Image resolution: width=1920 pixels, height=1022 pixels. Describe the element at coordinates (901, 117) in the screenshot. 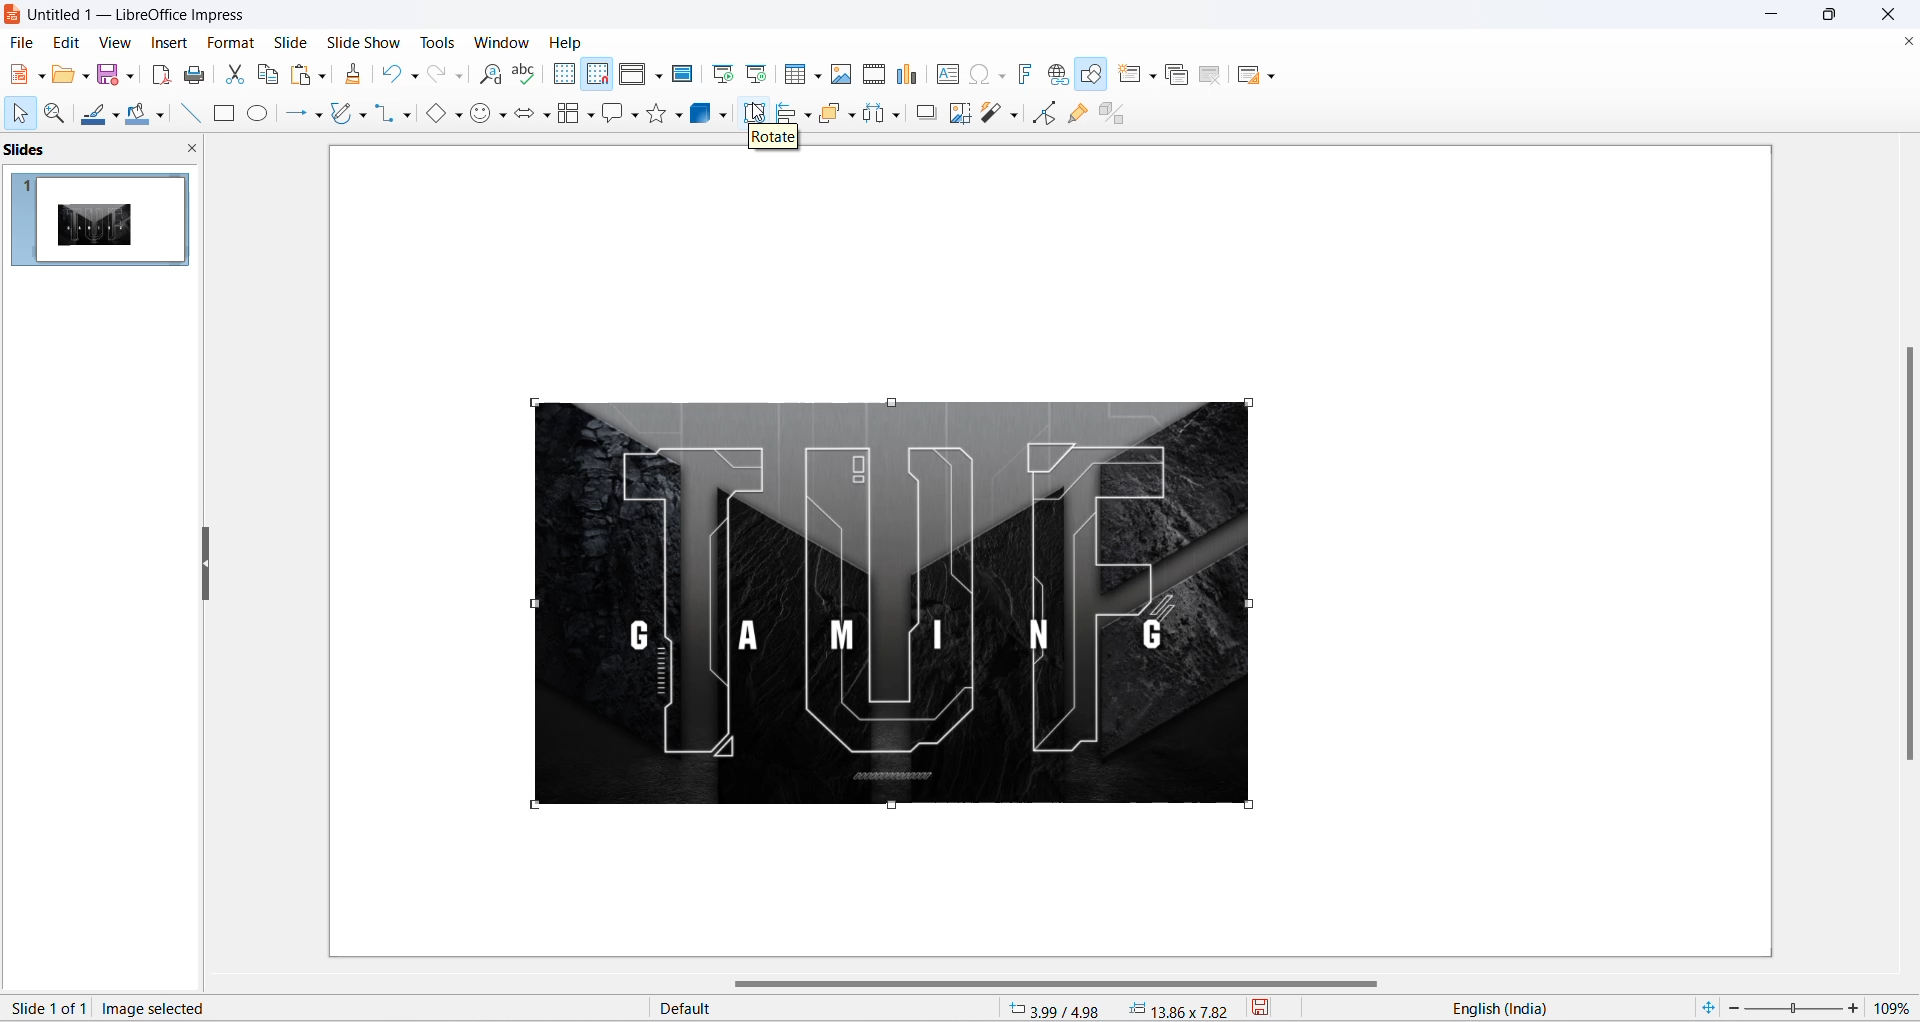

I see `distribute object` at that location.